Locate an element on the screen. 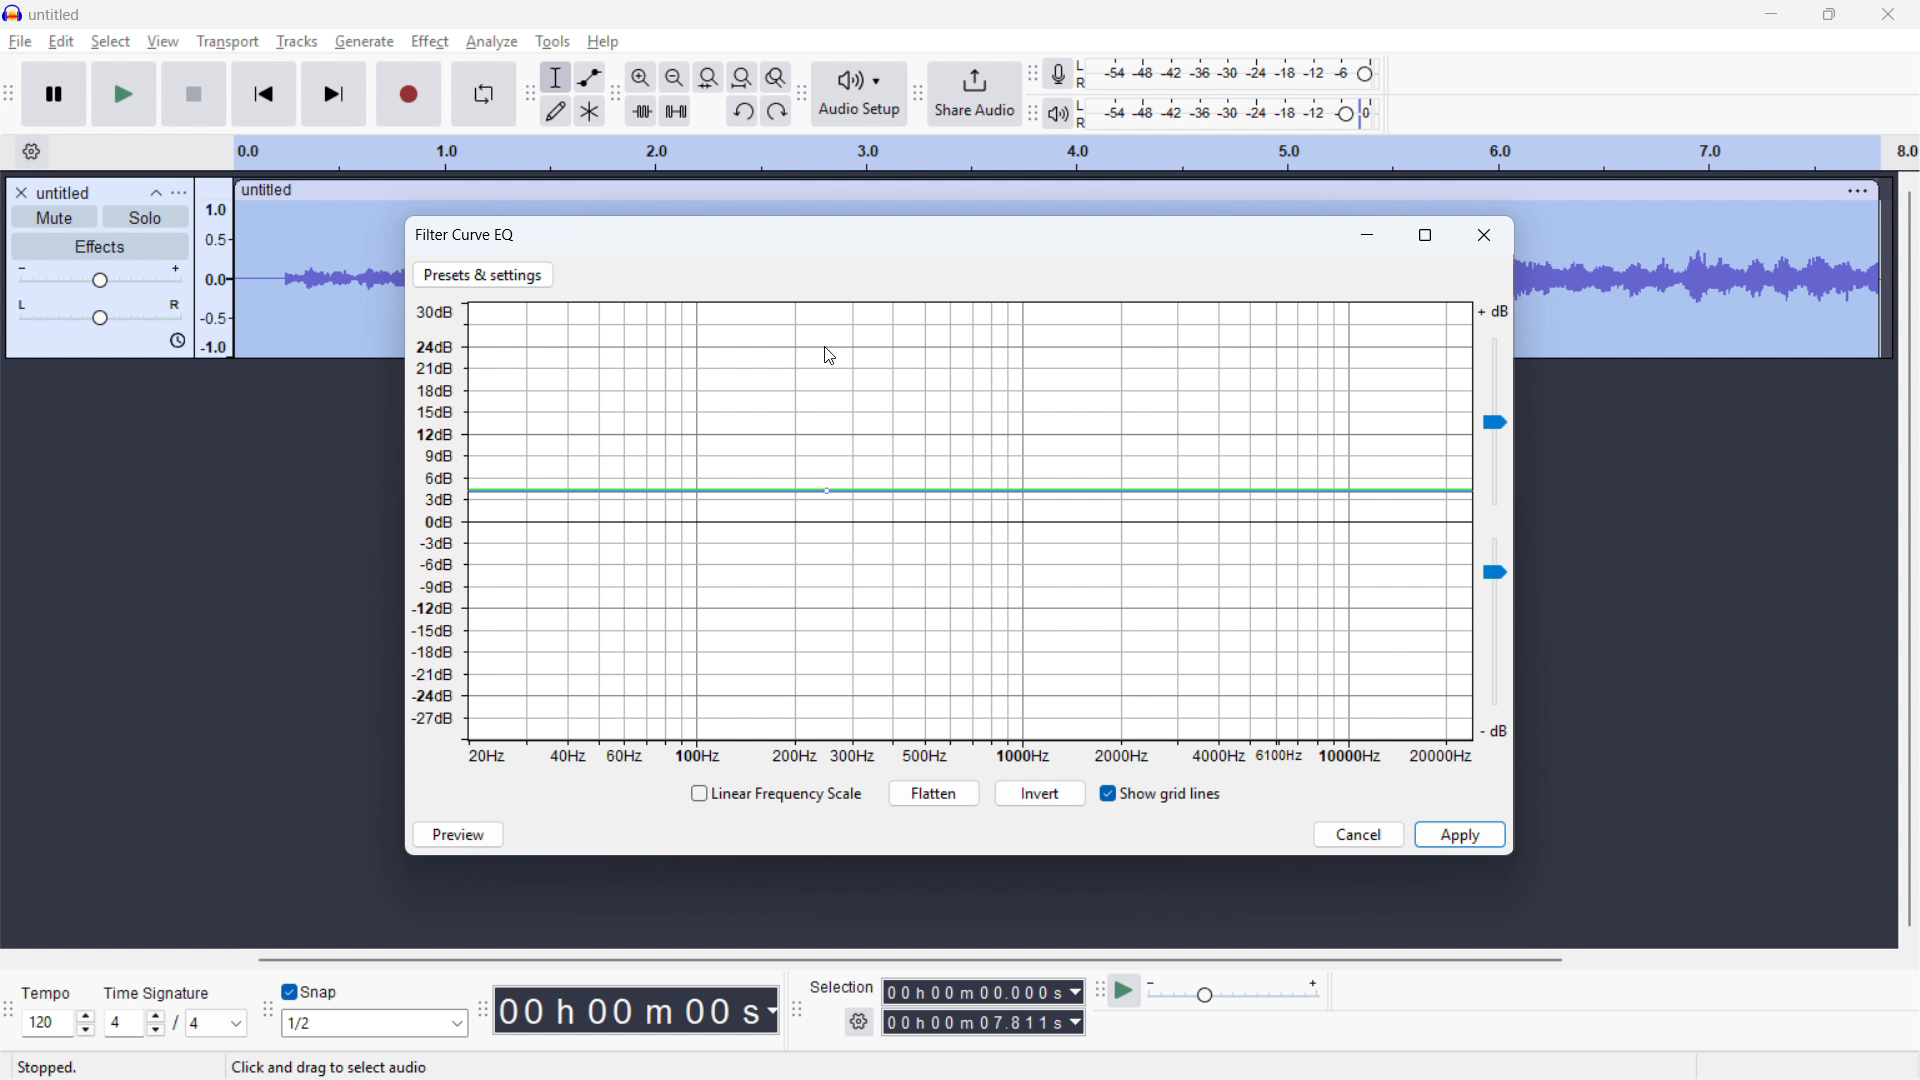 Image resolution: width=1920 pixels, height=1080 pixels. Toggle snap  is located at coordinates (311, 992).